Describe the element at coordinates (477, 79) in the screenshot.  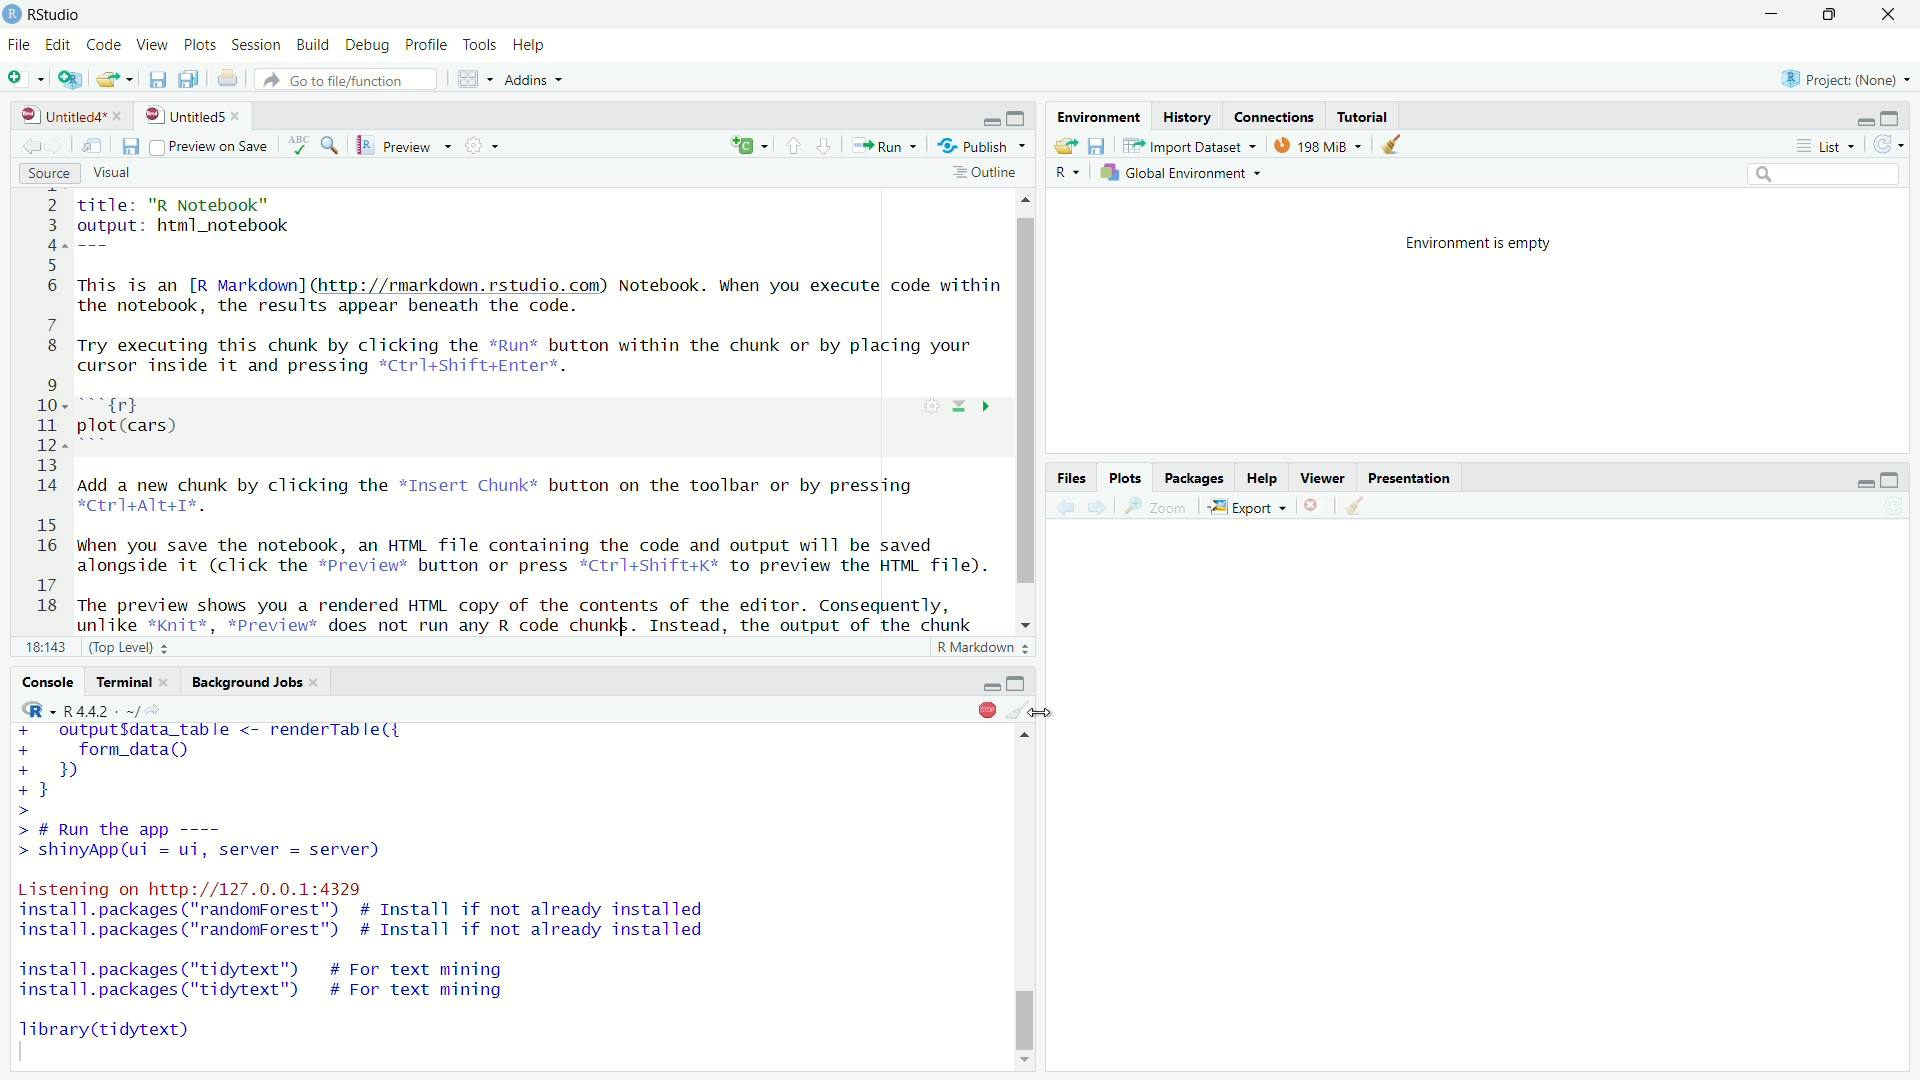
I see `workspace panes` at that location.